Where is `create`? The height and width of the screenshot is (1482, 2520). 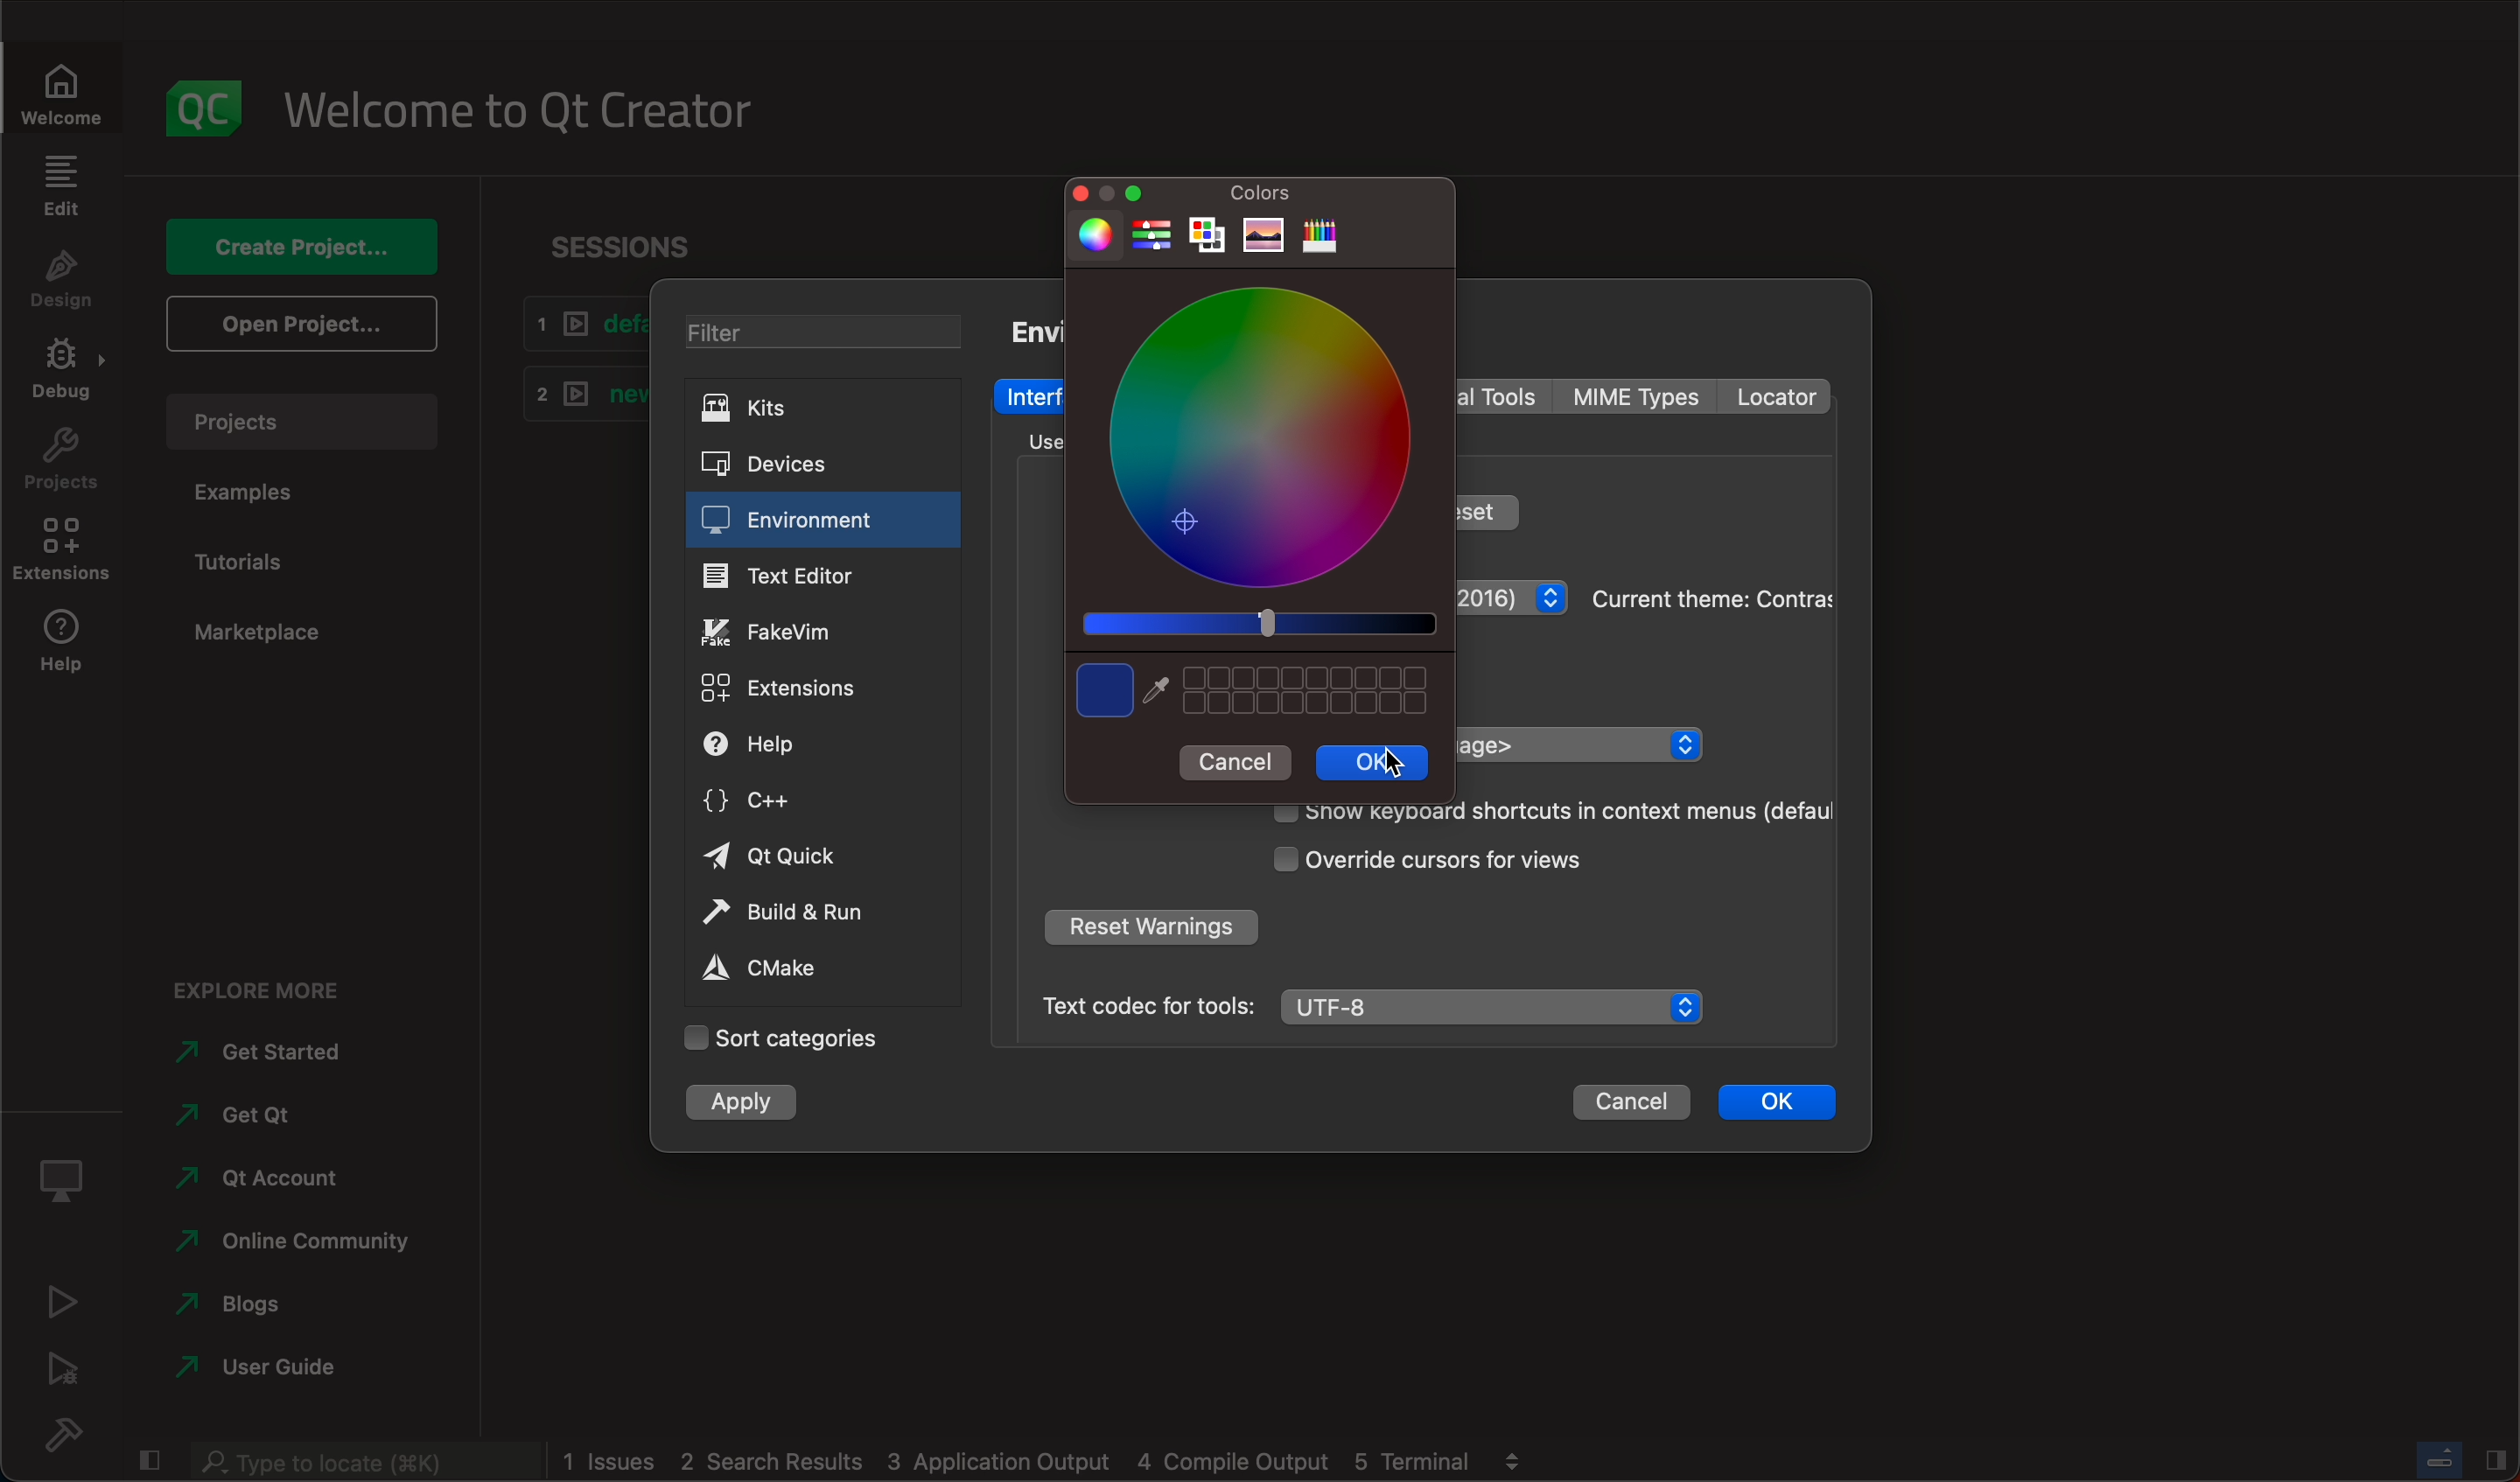
create is located at coordinates (300, 239).